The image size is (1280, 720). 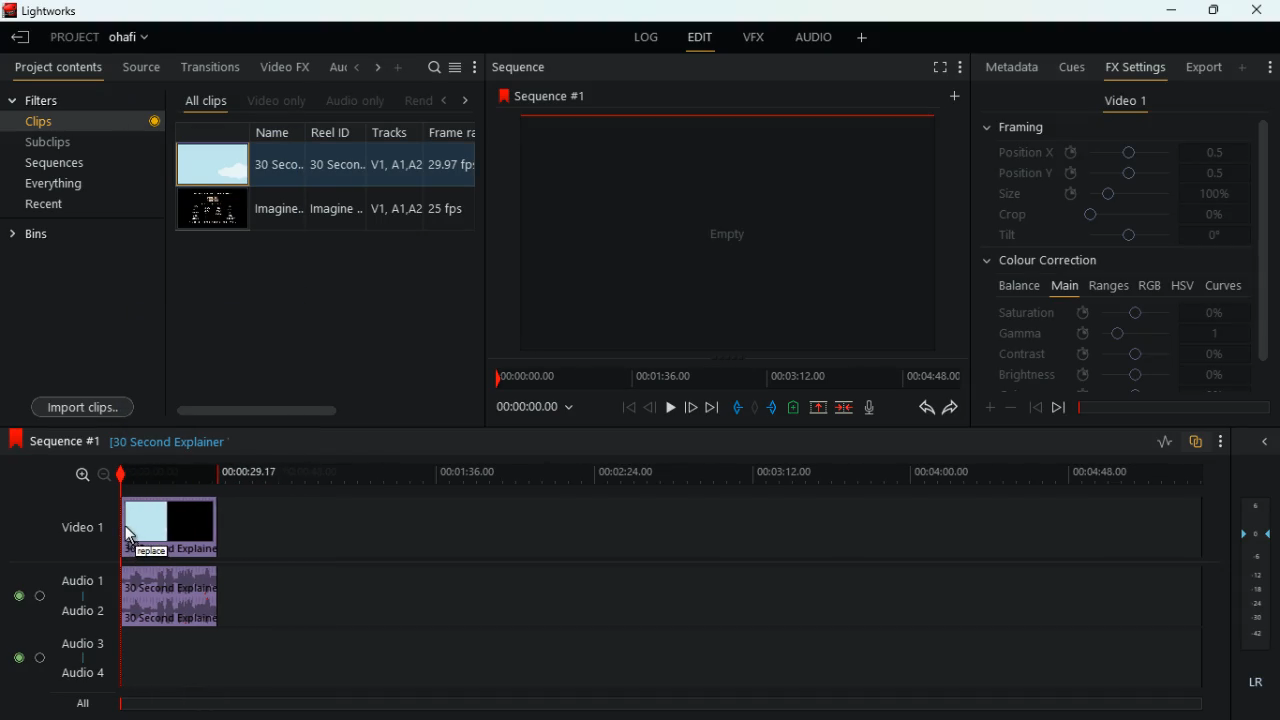 I want to click on rate, so click(x=1161, y=442).